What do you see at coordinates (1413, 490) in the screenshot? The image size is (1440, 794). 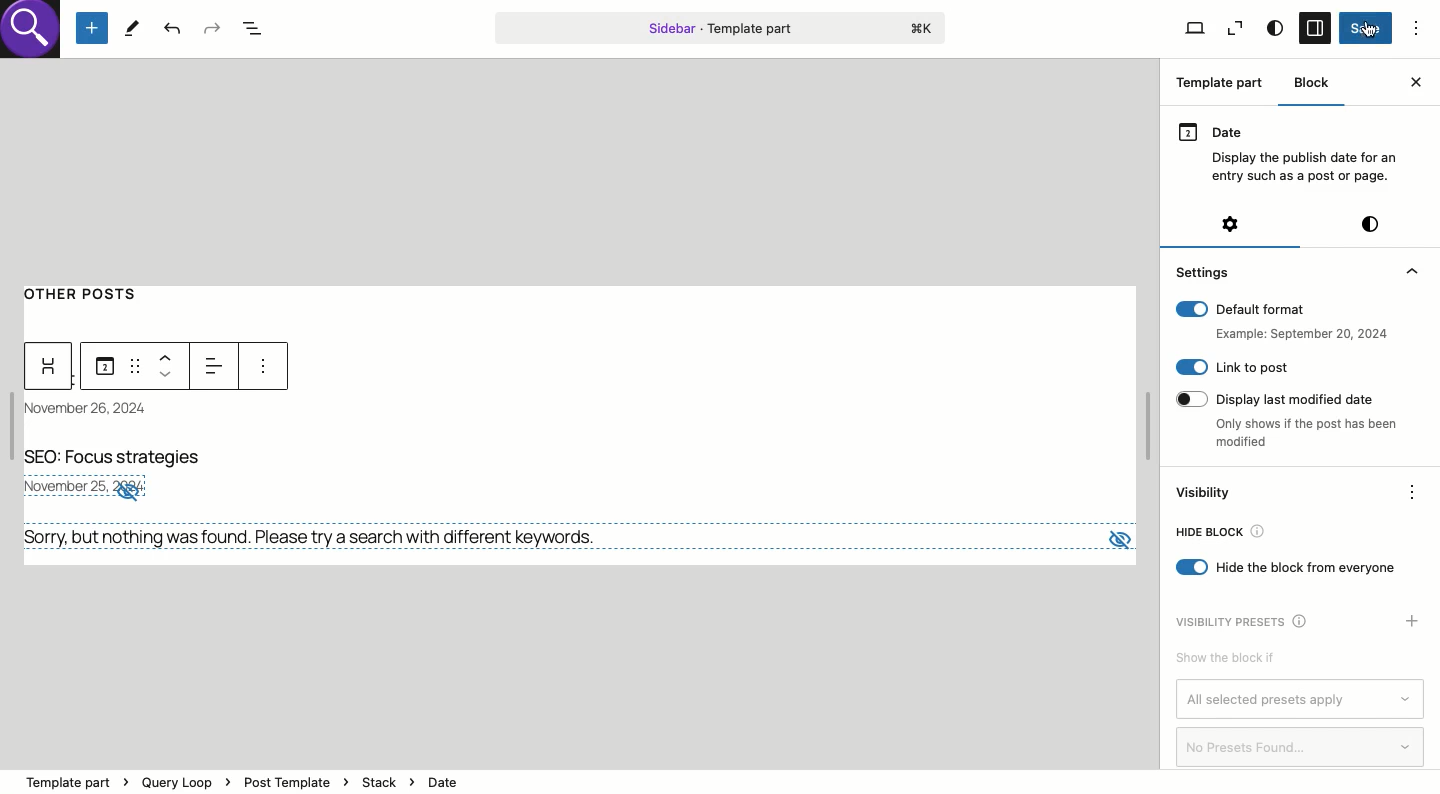 I see `Options` at bounding box center [1413, 490].